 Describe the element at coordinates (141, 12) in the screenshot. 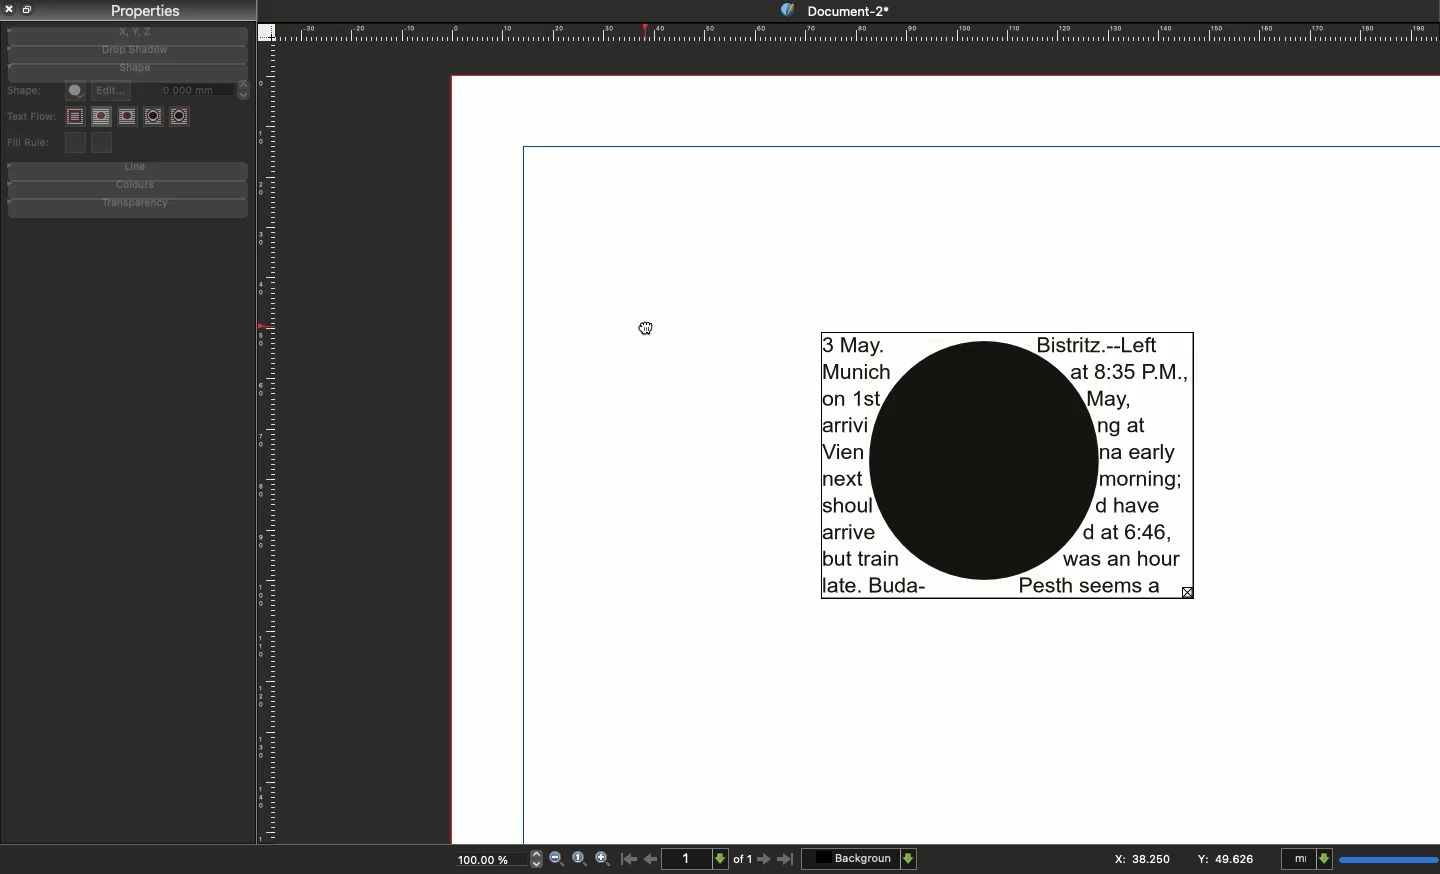

I see `Properties` at that location.